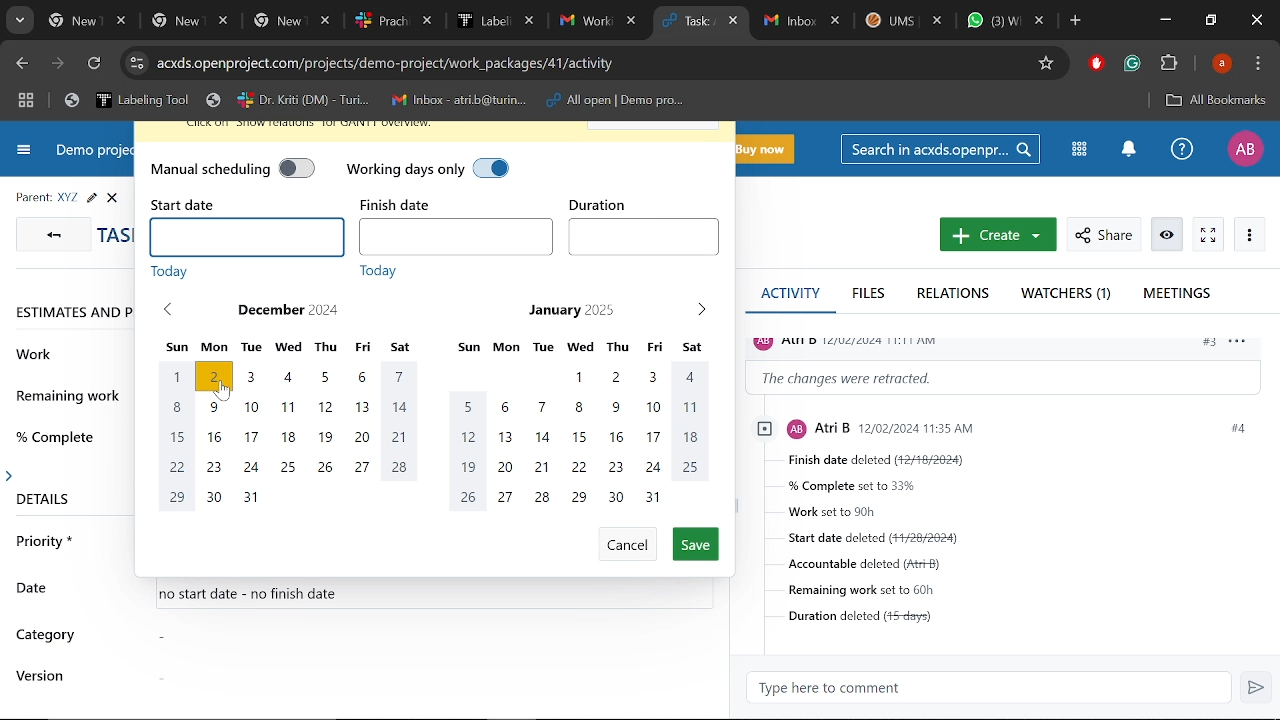  Describe the element at coordinates (137, 64) in the screenshot. I see `Cite info` at that location.